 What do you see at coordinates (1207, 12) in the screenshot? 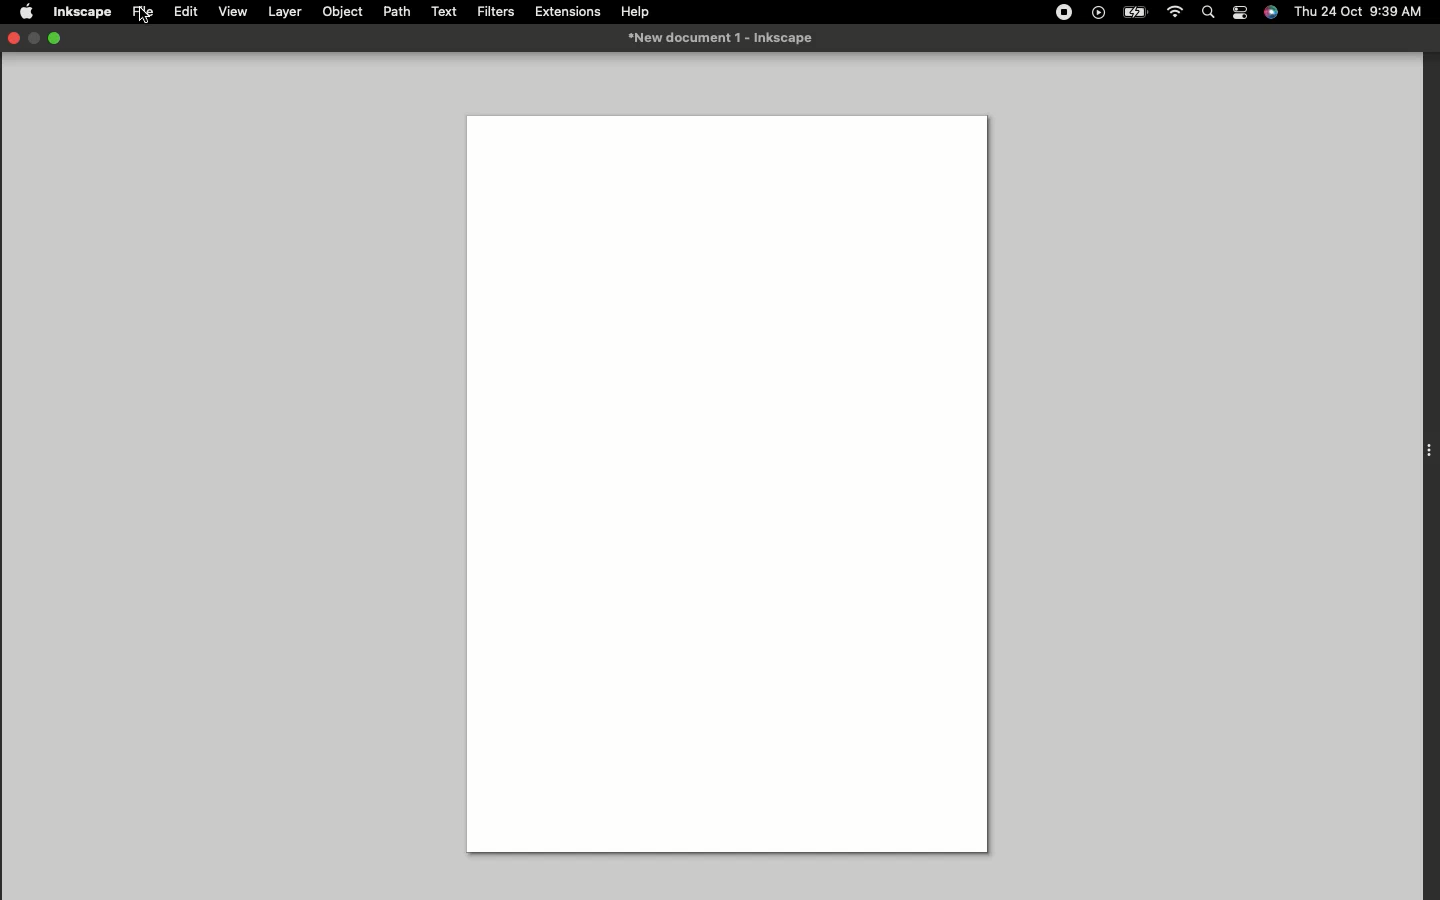
I see `Search` at bounding box center [1207, 12].